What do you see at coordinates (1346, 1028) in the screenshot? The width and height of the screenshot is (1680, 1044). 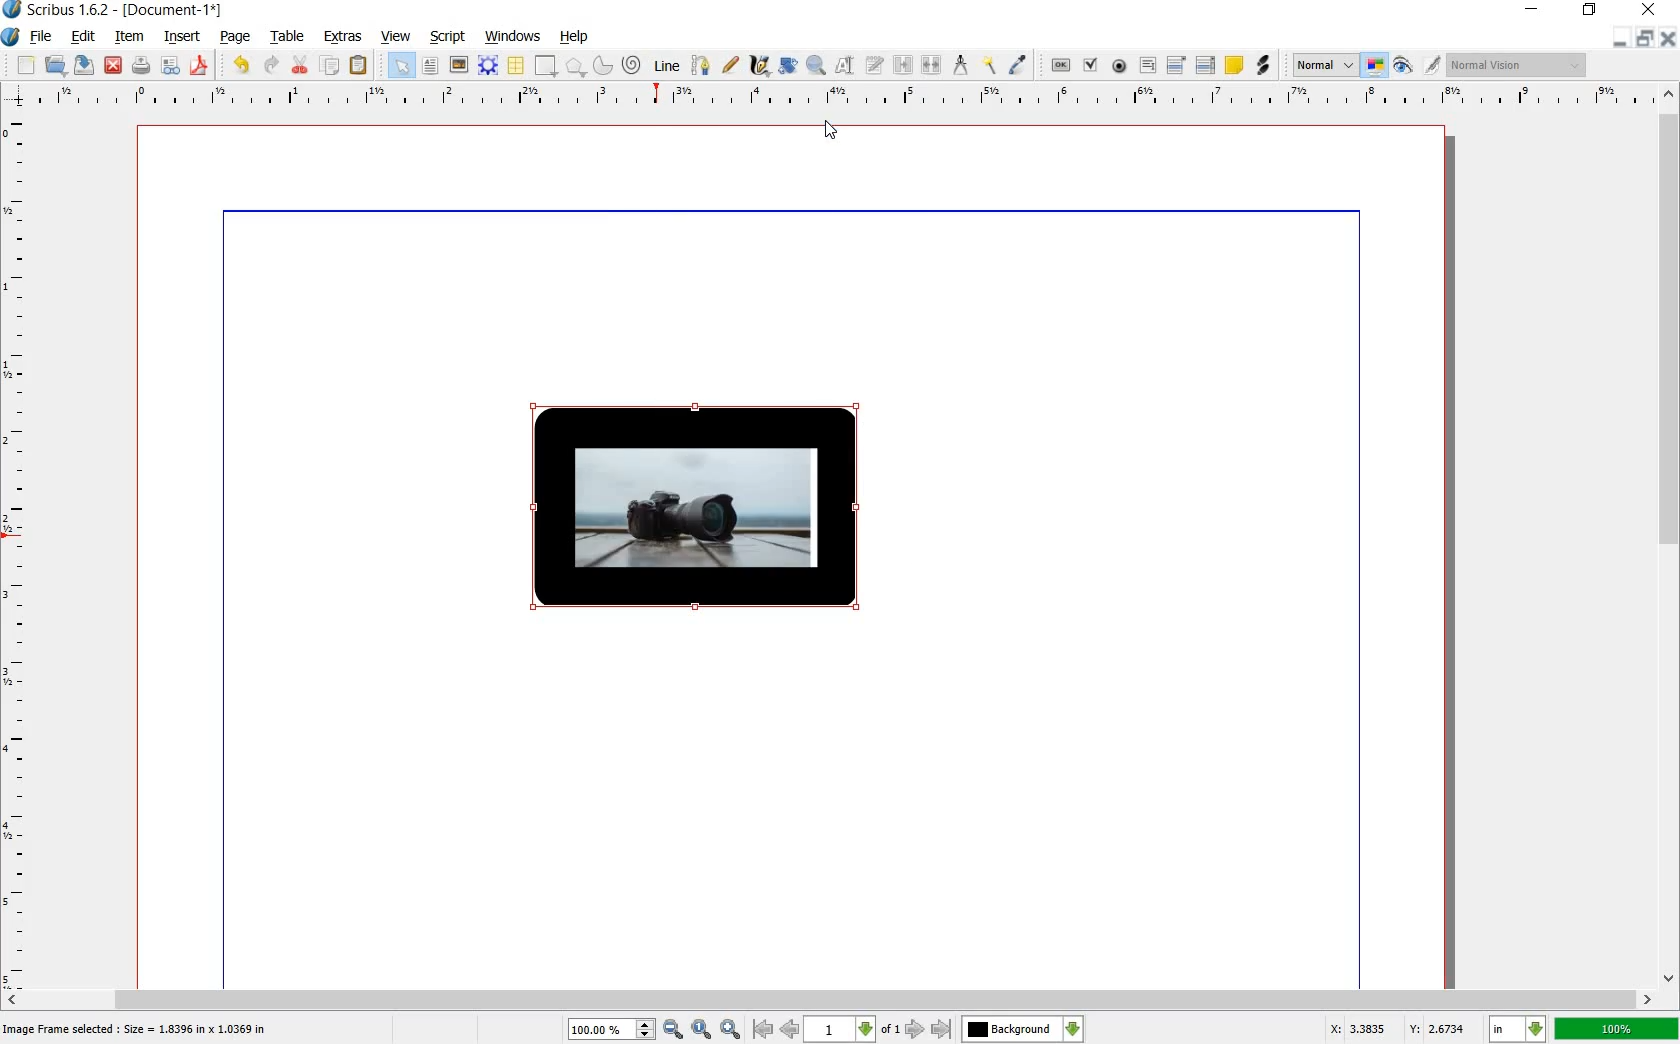 I see `coordinates x: 3.4729` at bounding box center [1346, 1028].